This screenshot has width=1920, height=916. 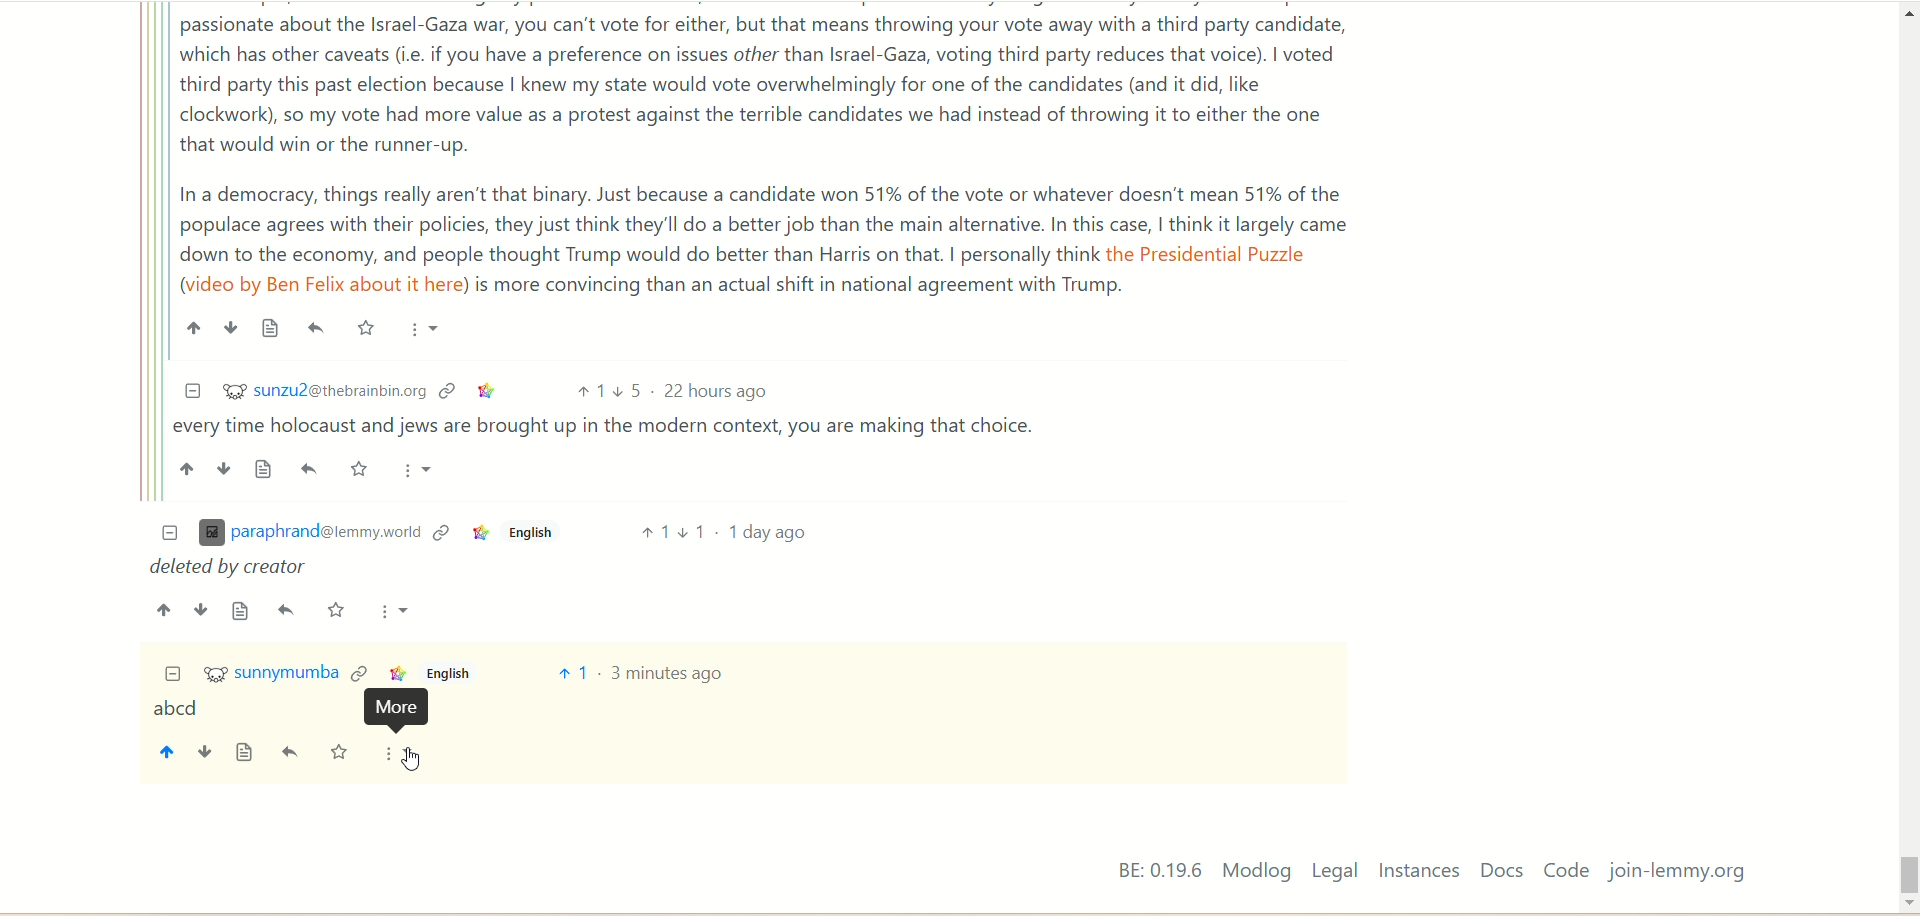 What do you see at coordinates (165, 755) in the screenshot?
I see `upvote` at bounding box center [165, 755].